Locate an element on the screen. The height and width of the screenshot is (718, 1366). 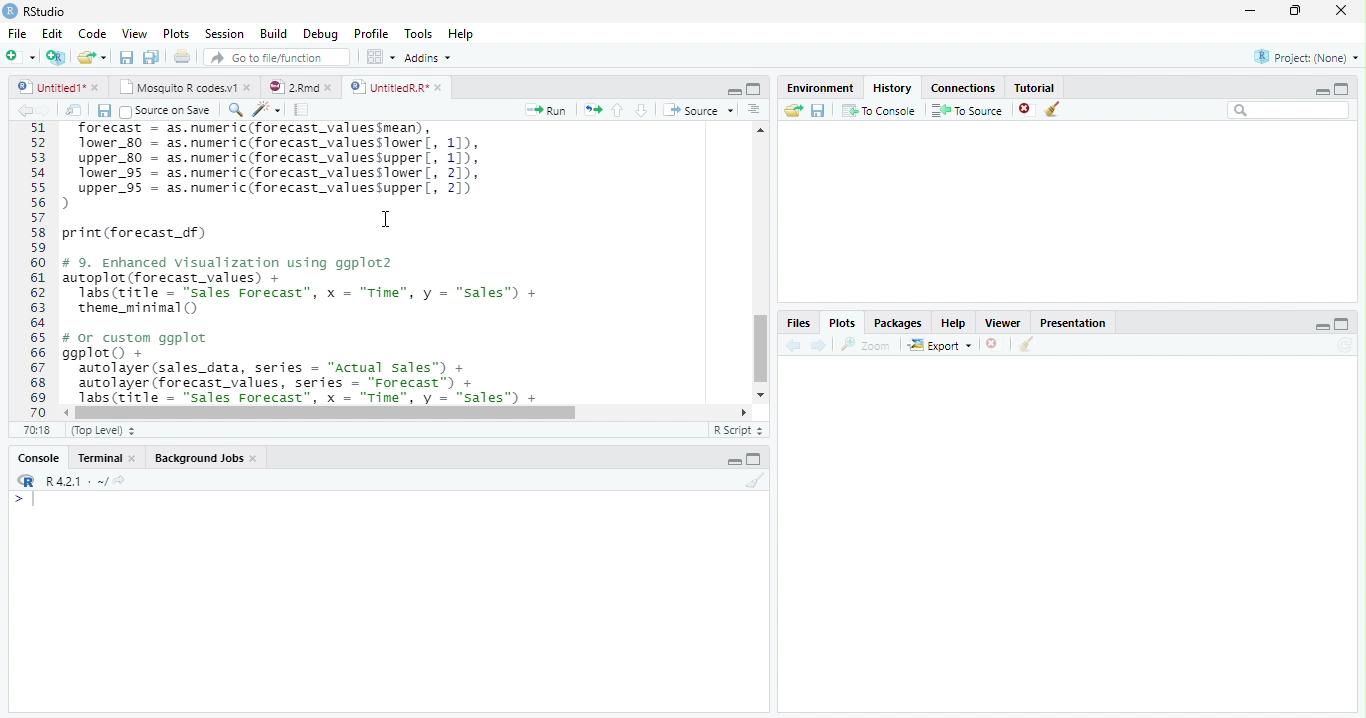
Session is located at coordinates (226, 34).